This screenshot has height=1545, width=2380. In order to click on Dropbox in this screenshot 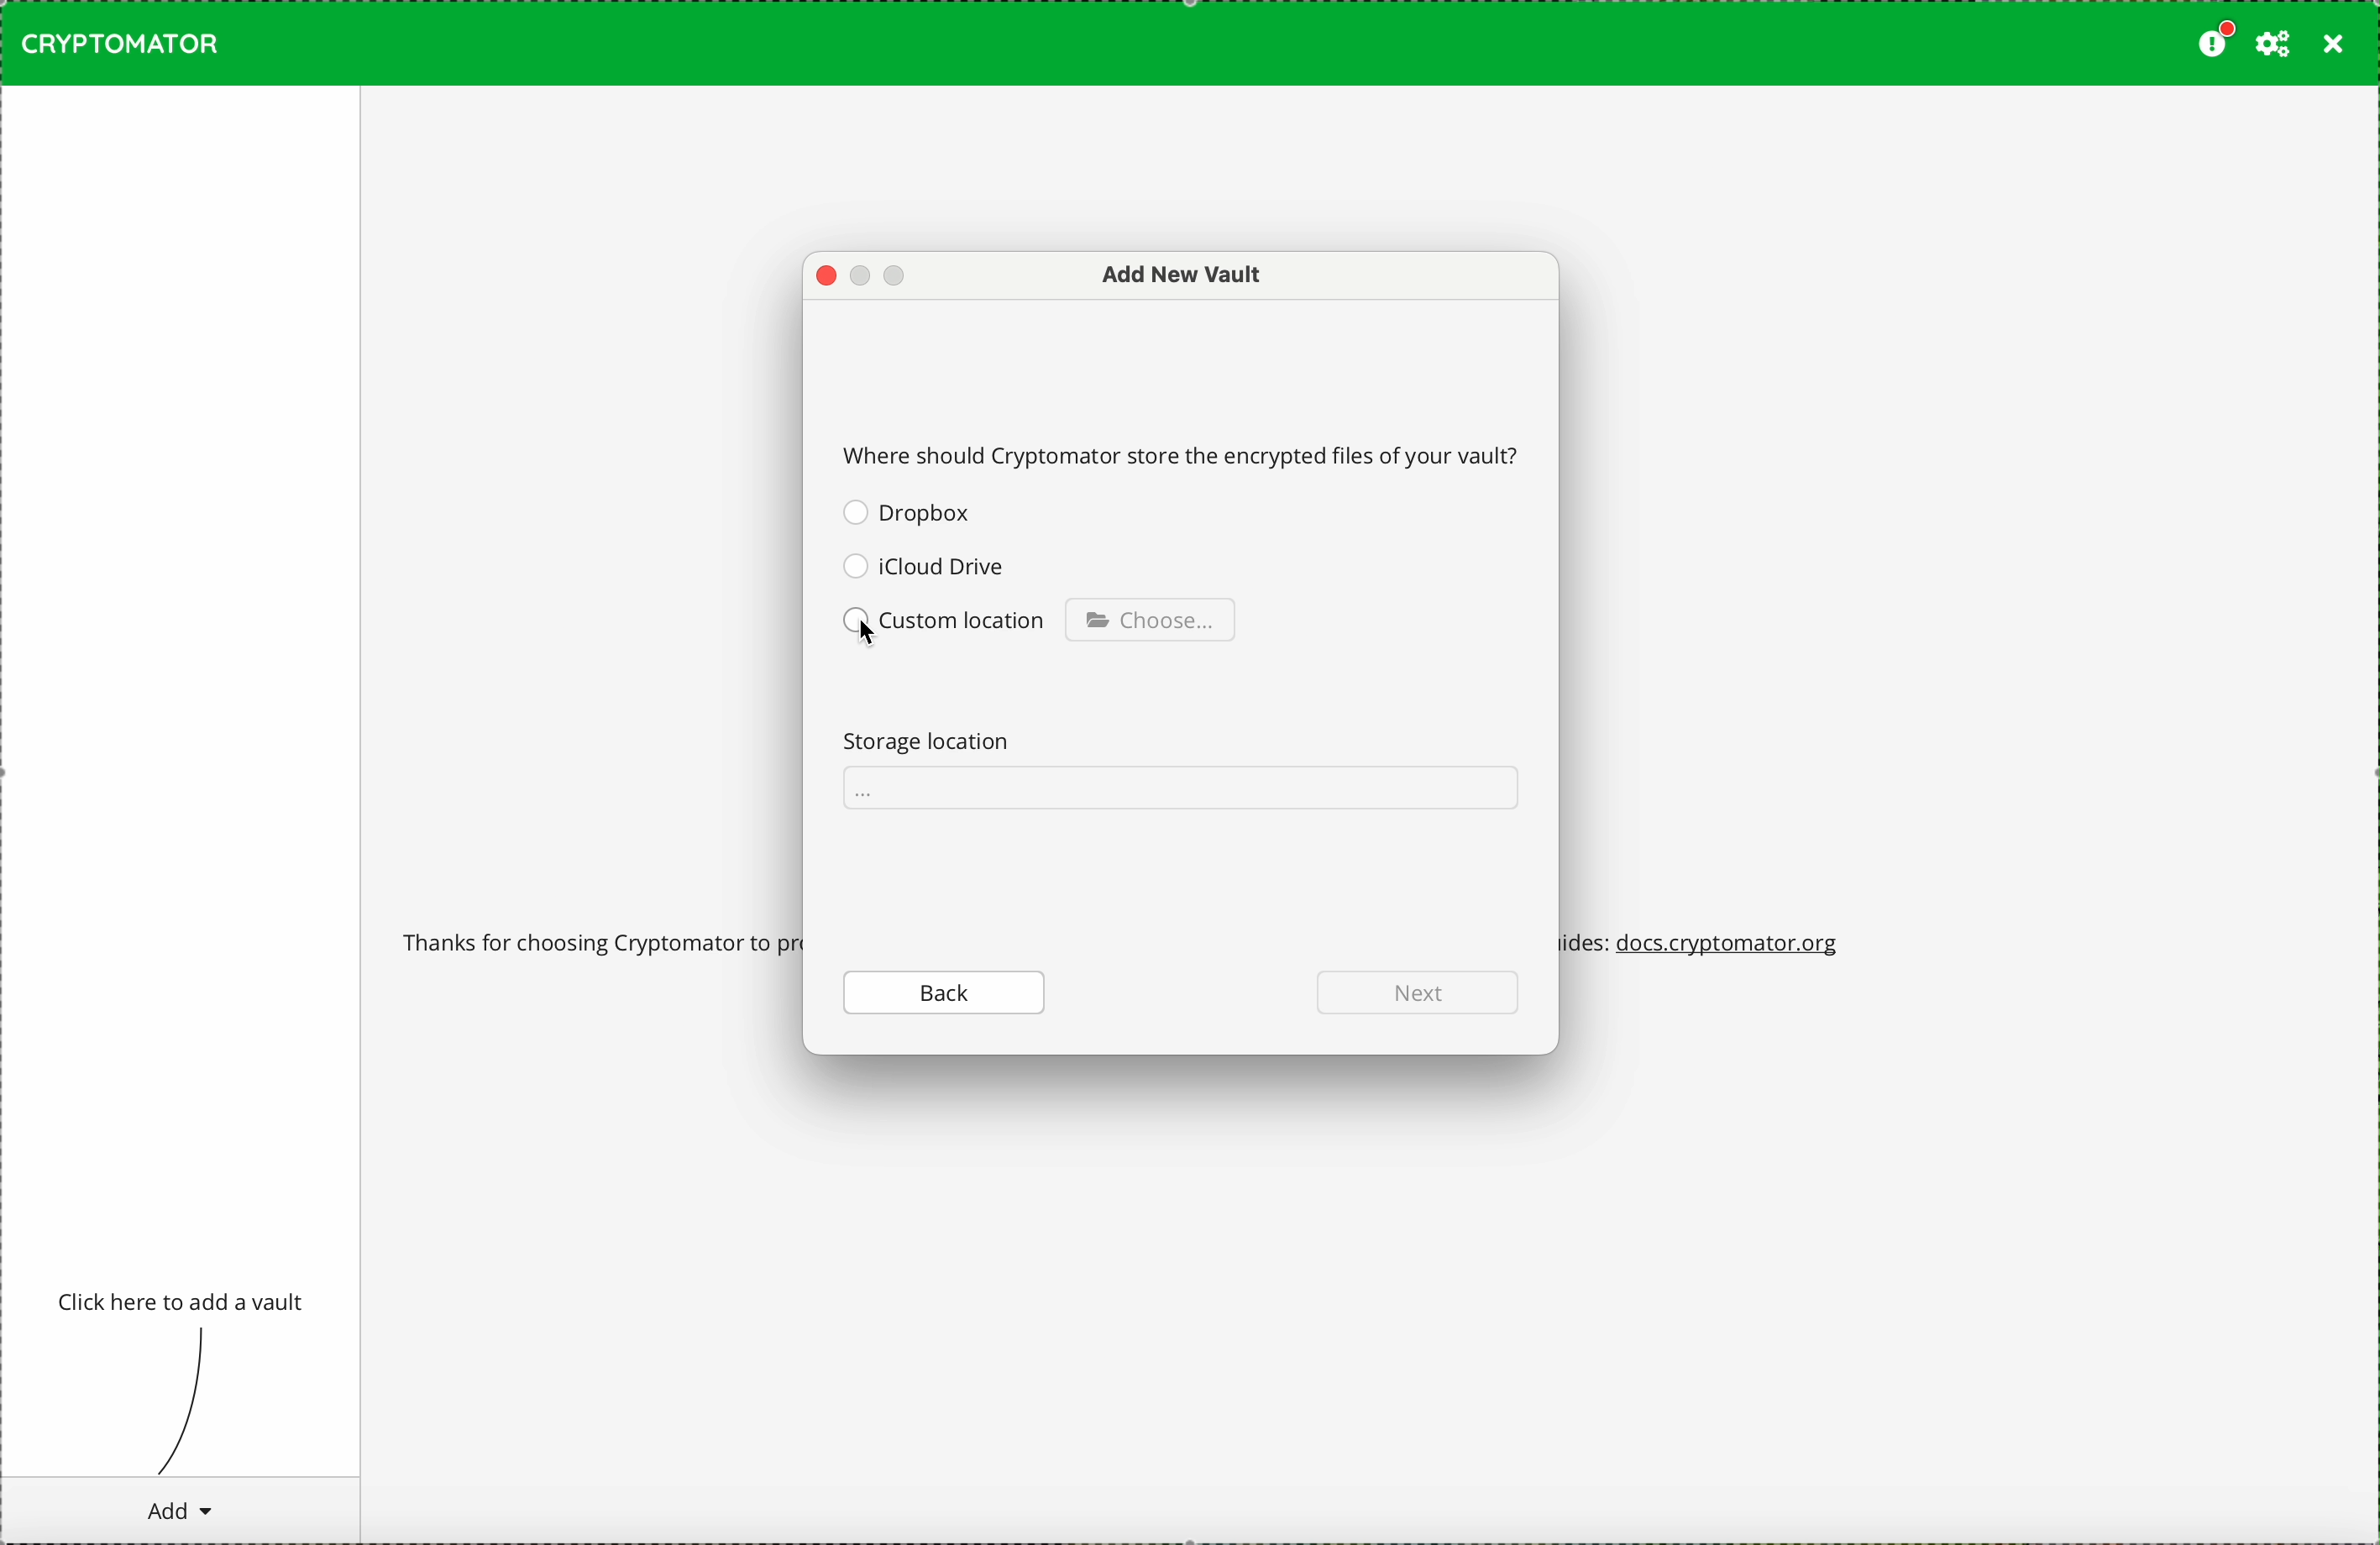, I will do `click(910, 512)`.